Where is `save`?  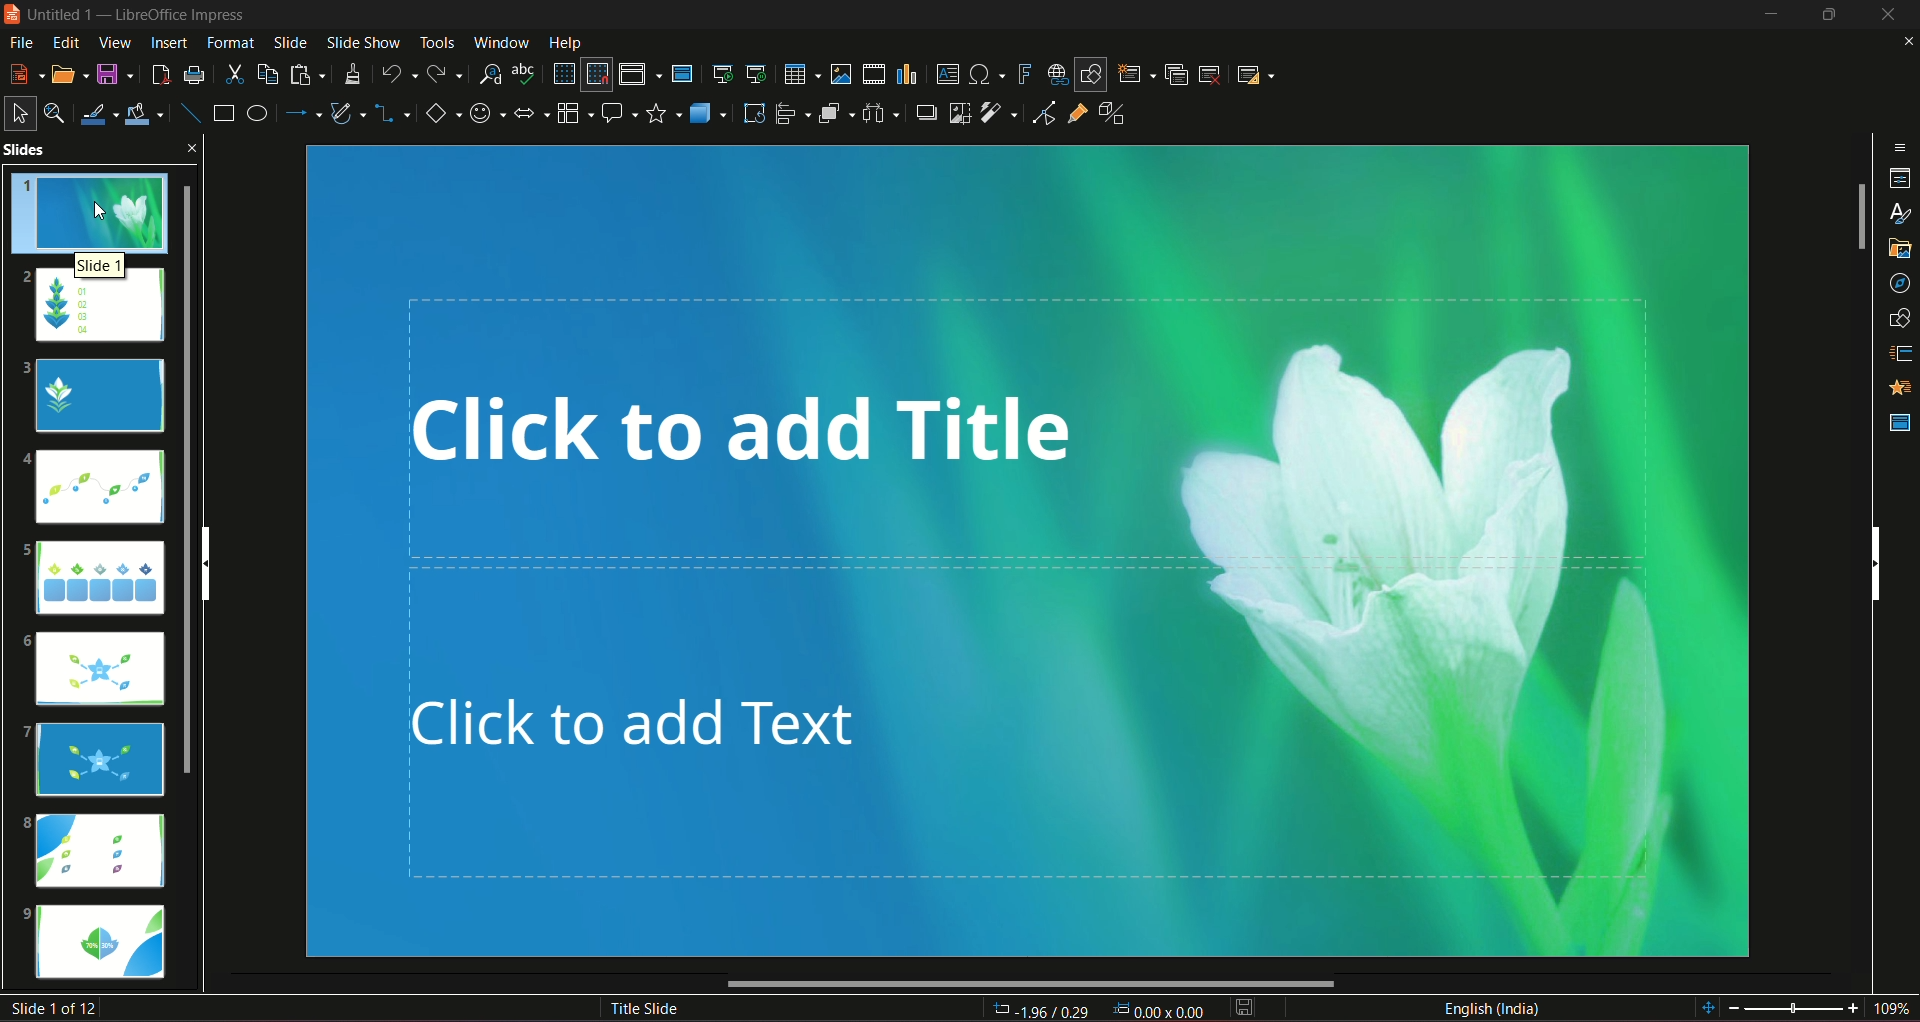 save is located at coordinates (1245, 1007).